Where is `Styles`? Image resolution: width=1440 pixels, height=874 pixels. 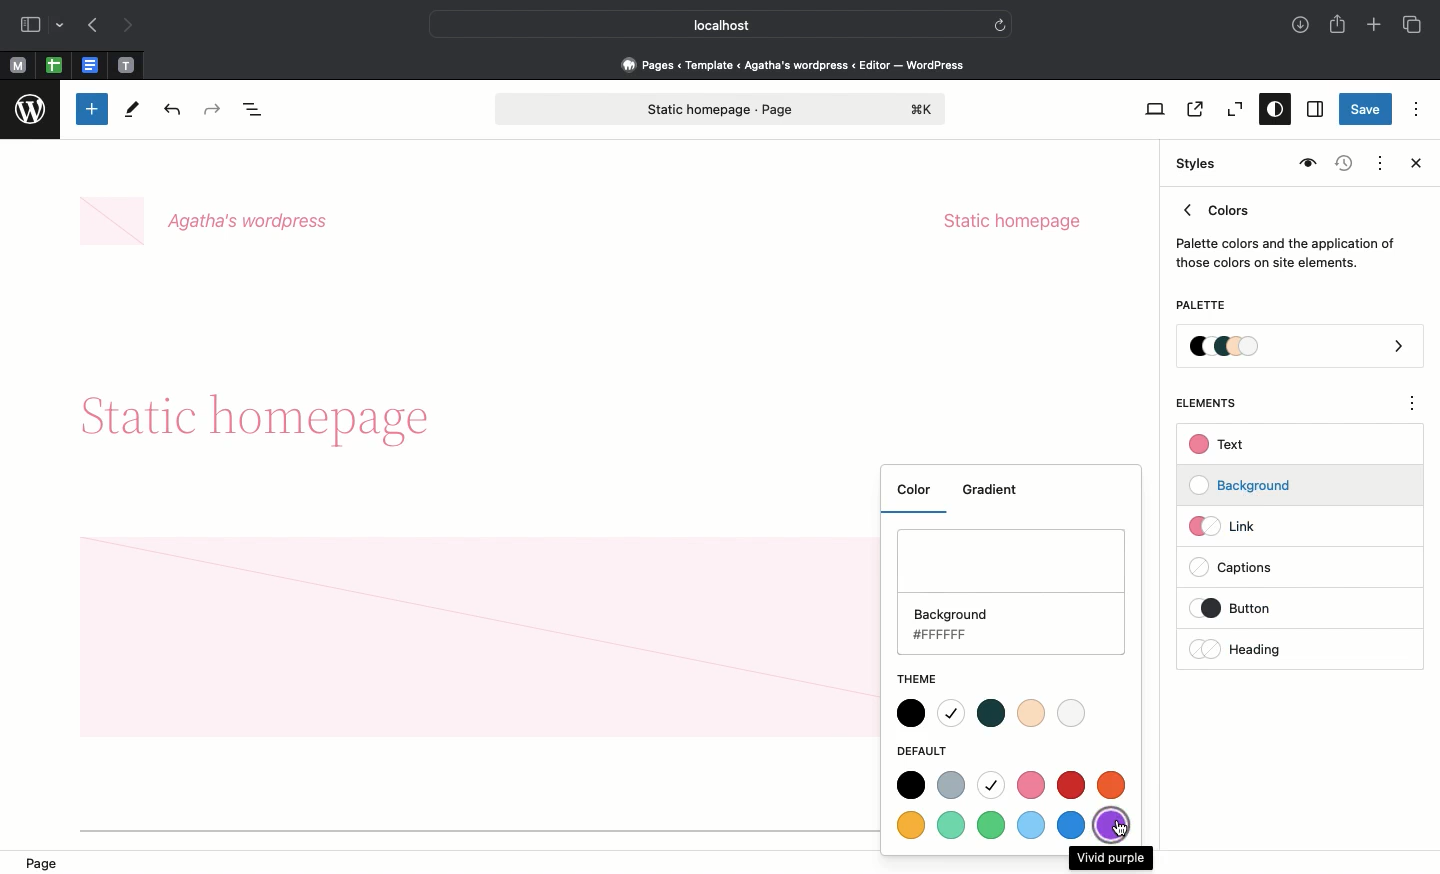
Styles is located at coordinates (1270, 111).